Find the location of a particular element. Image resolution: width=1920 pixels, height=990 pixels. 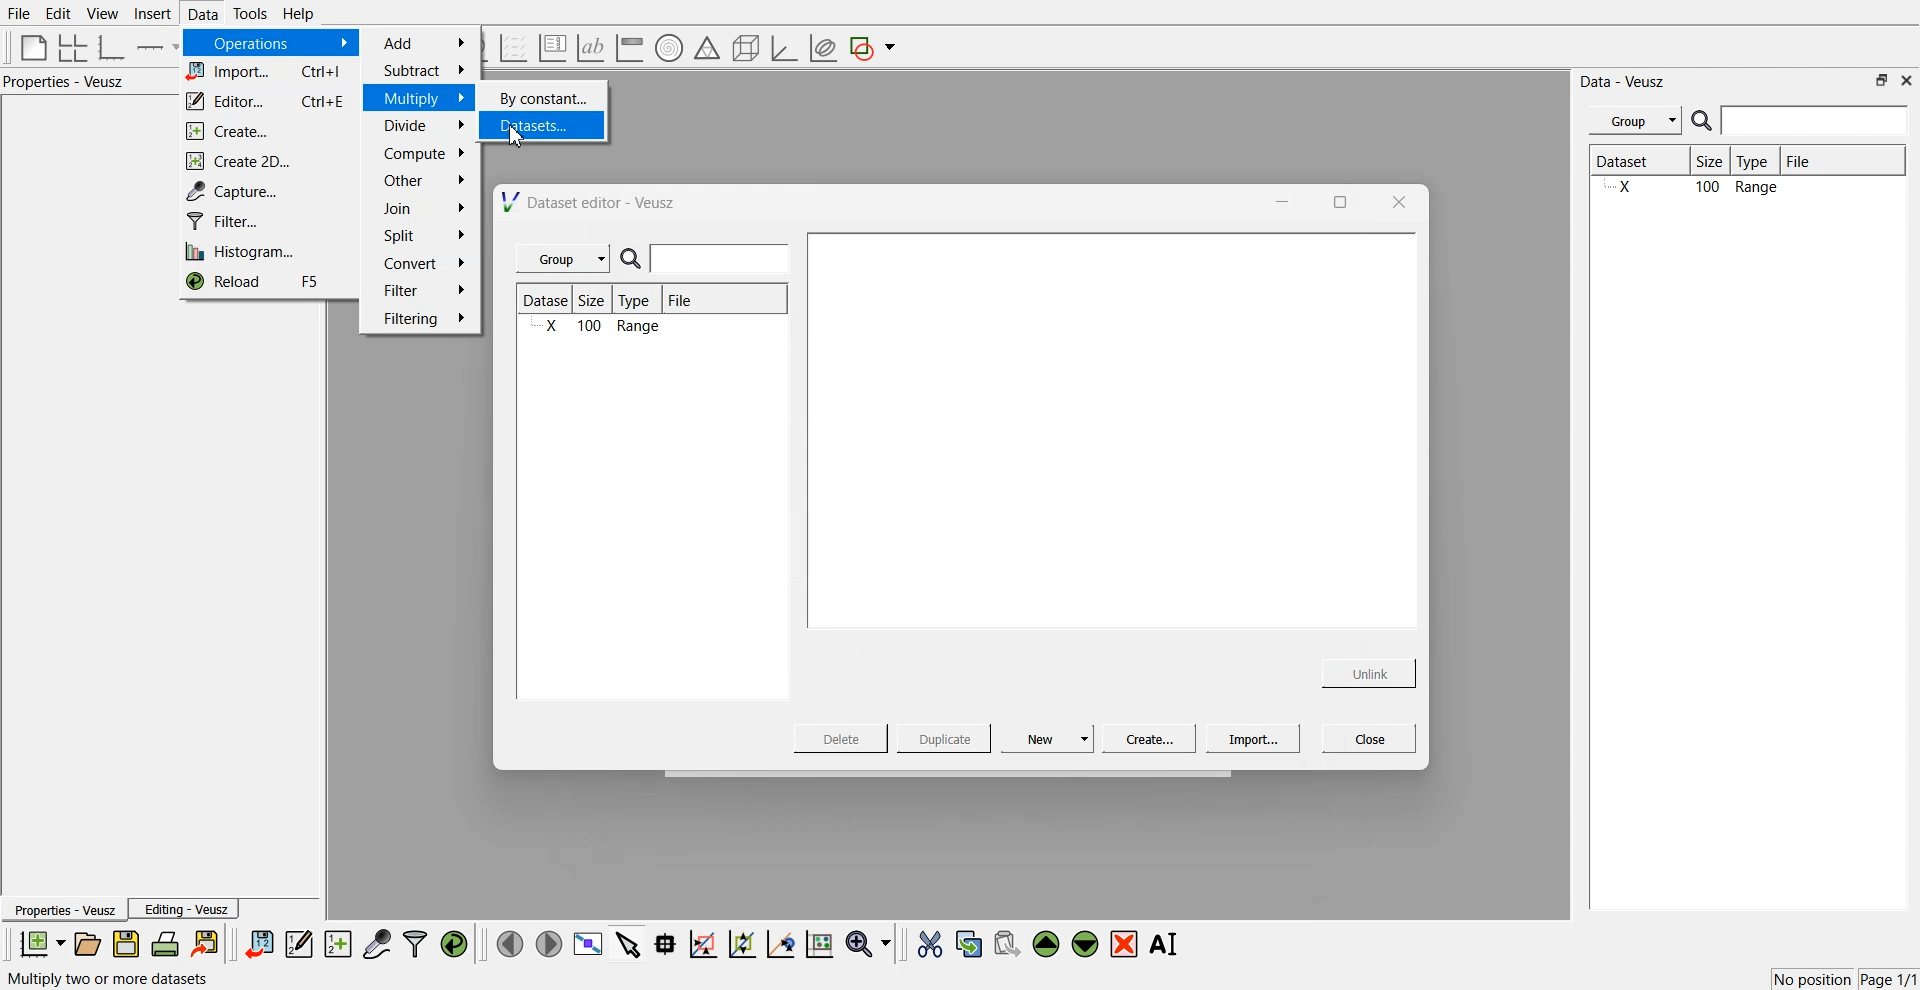

Duplicate is located at coordinates (944, 740).